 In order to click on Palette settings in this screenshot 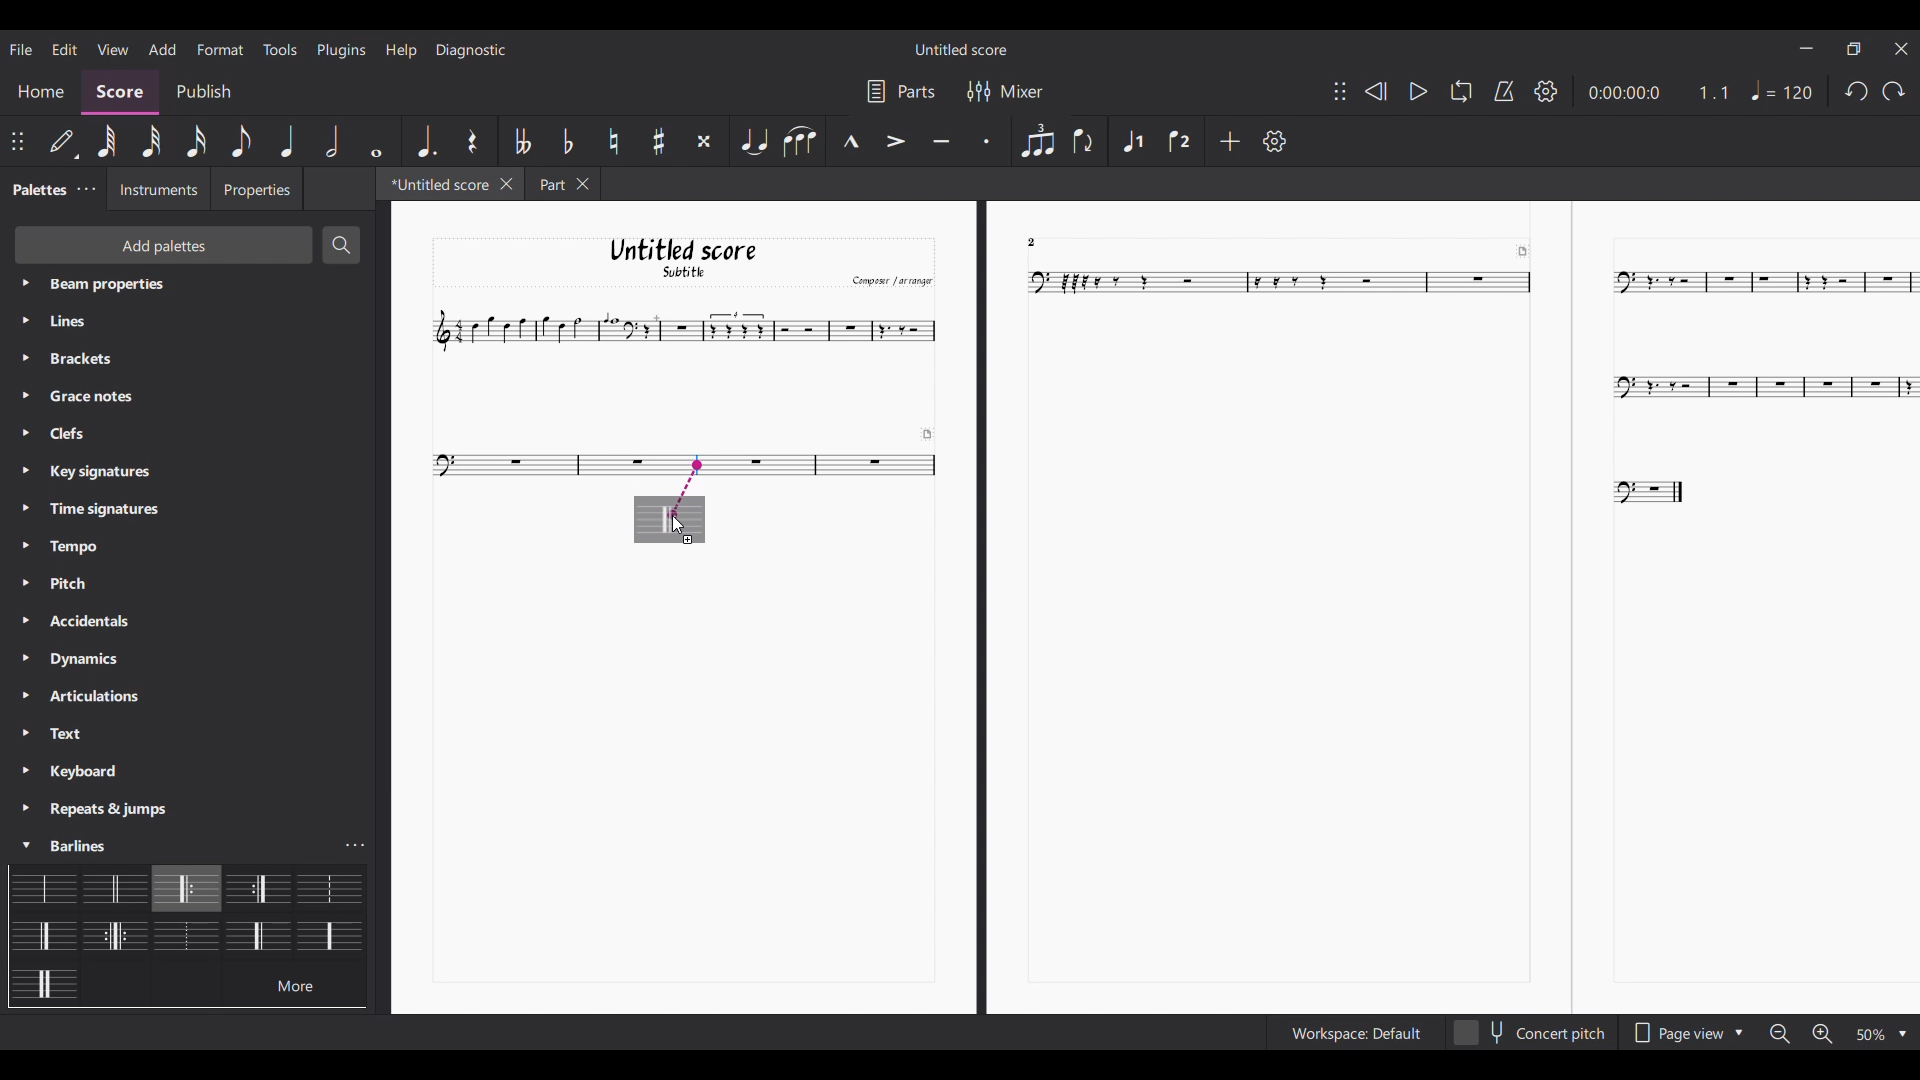, I will do `click(74, 546)`.